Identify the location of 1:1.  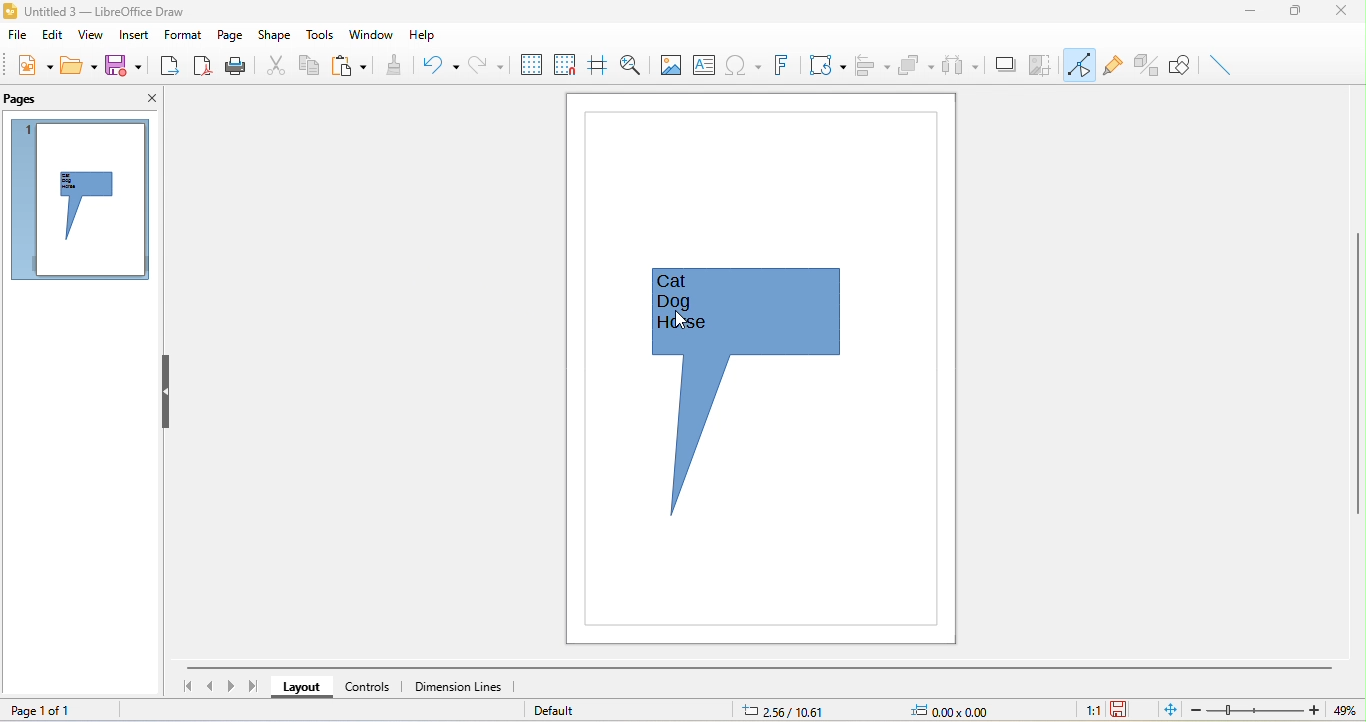
(1088, 710).